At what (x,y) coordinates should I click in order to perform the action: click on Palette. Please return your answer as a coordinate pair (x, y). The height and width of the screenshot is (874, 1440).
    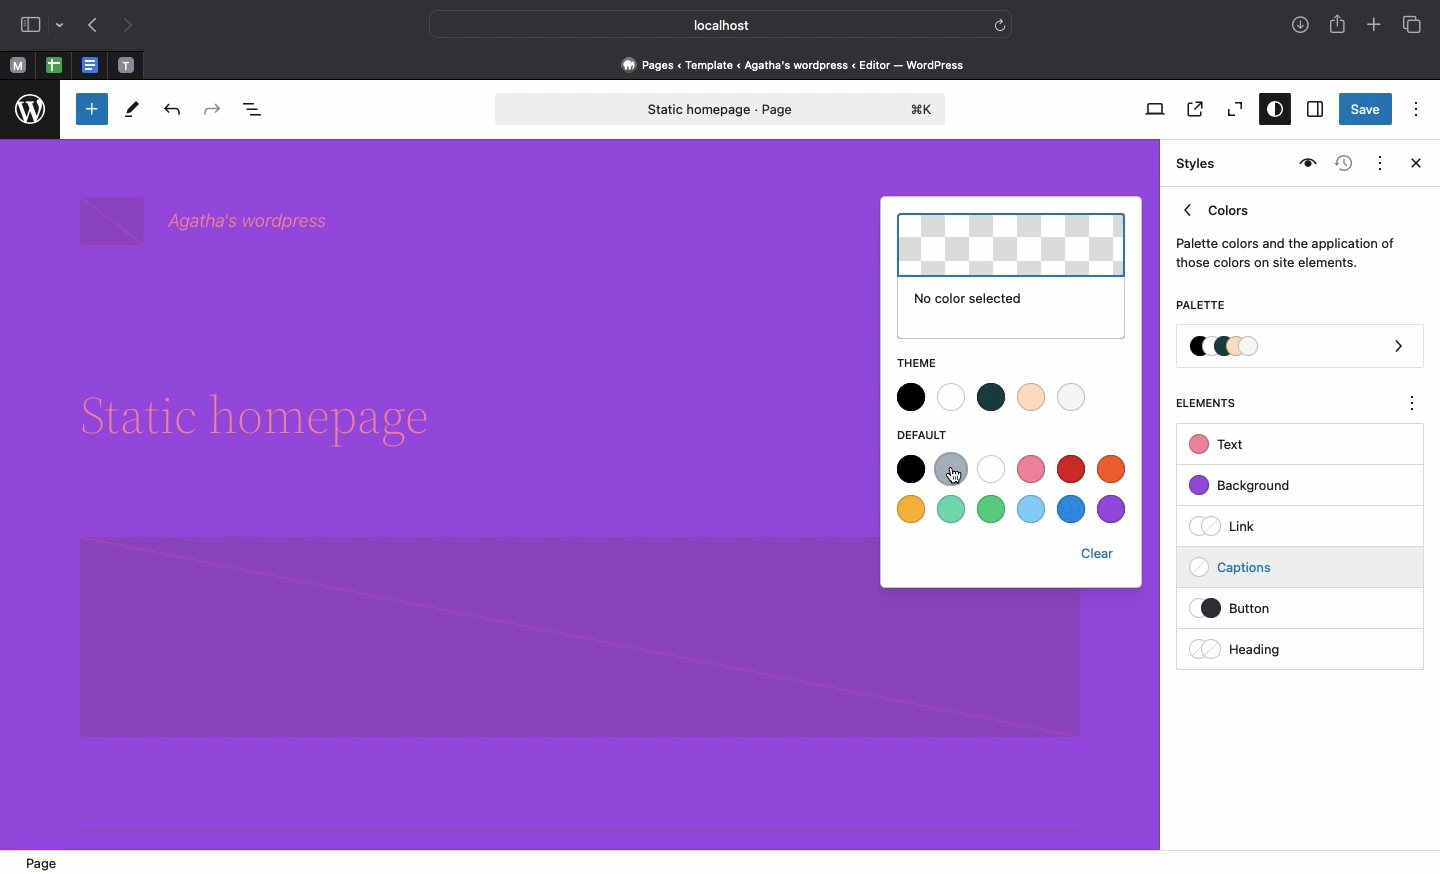
    Looking at the image, I should click on (1200, 307).